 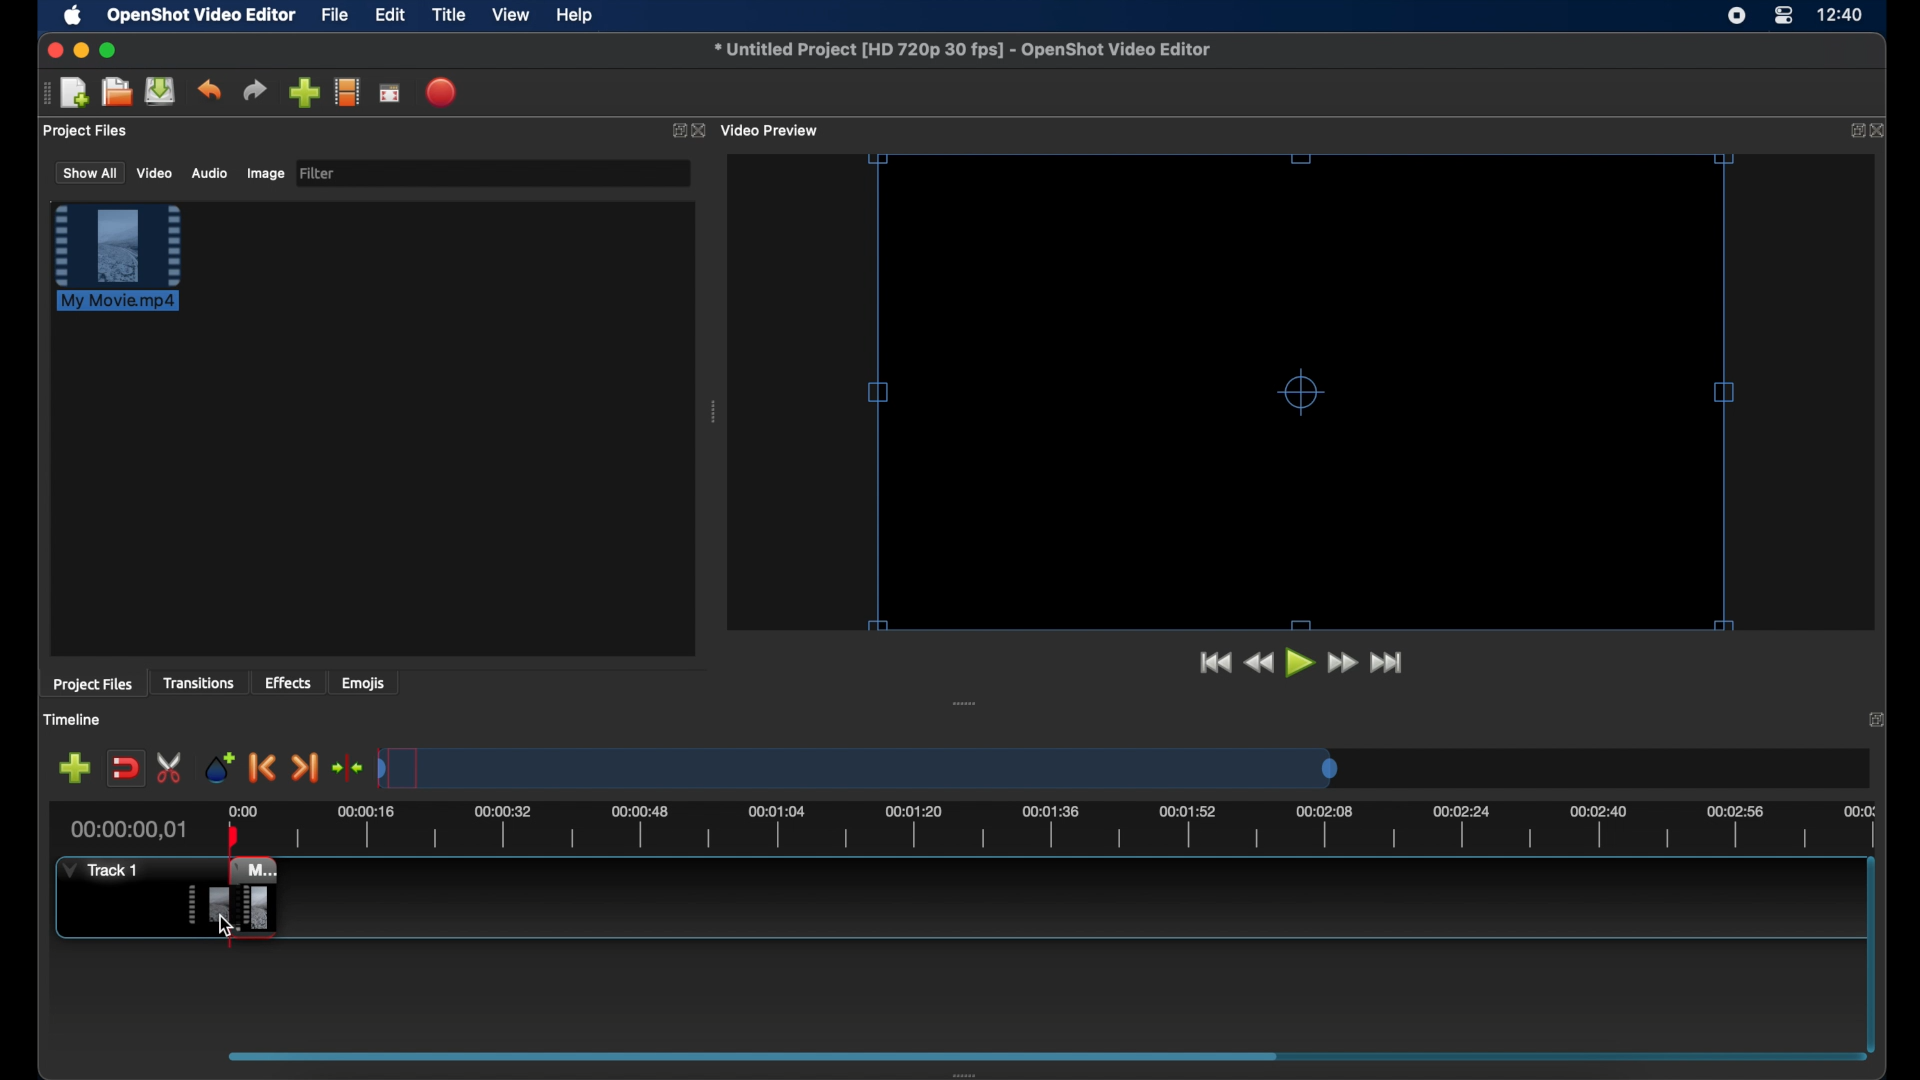 What do you see at coordinates (93, 685) in the screenshot?
I see `project files` at bounding box center [93, 685].